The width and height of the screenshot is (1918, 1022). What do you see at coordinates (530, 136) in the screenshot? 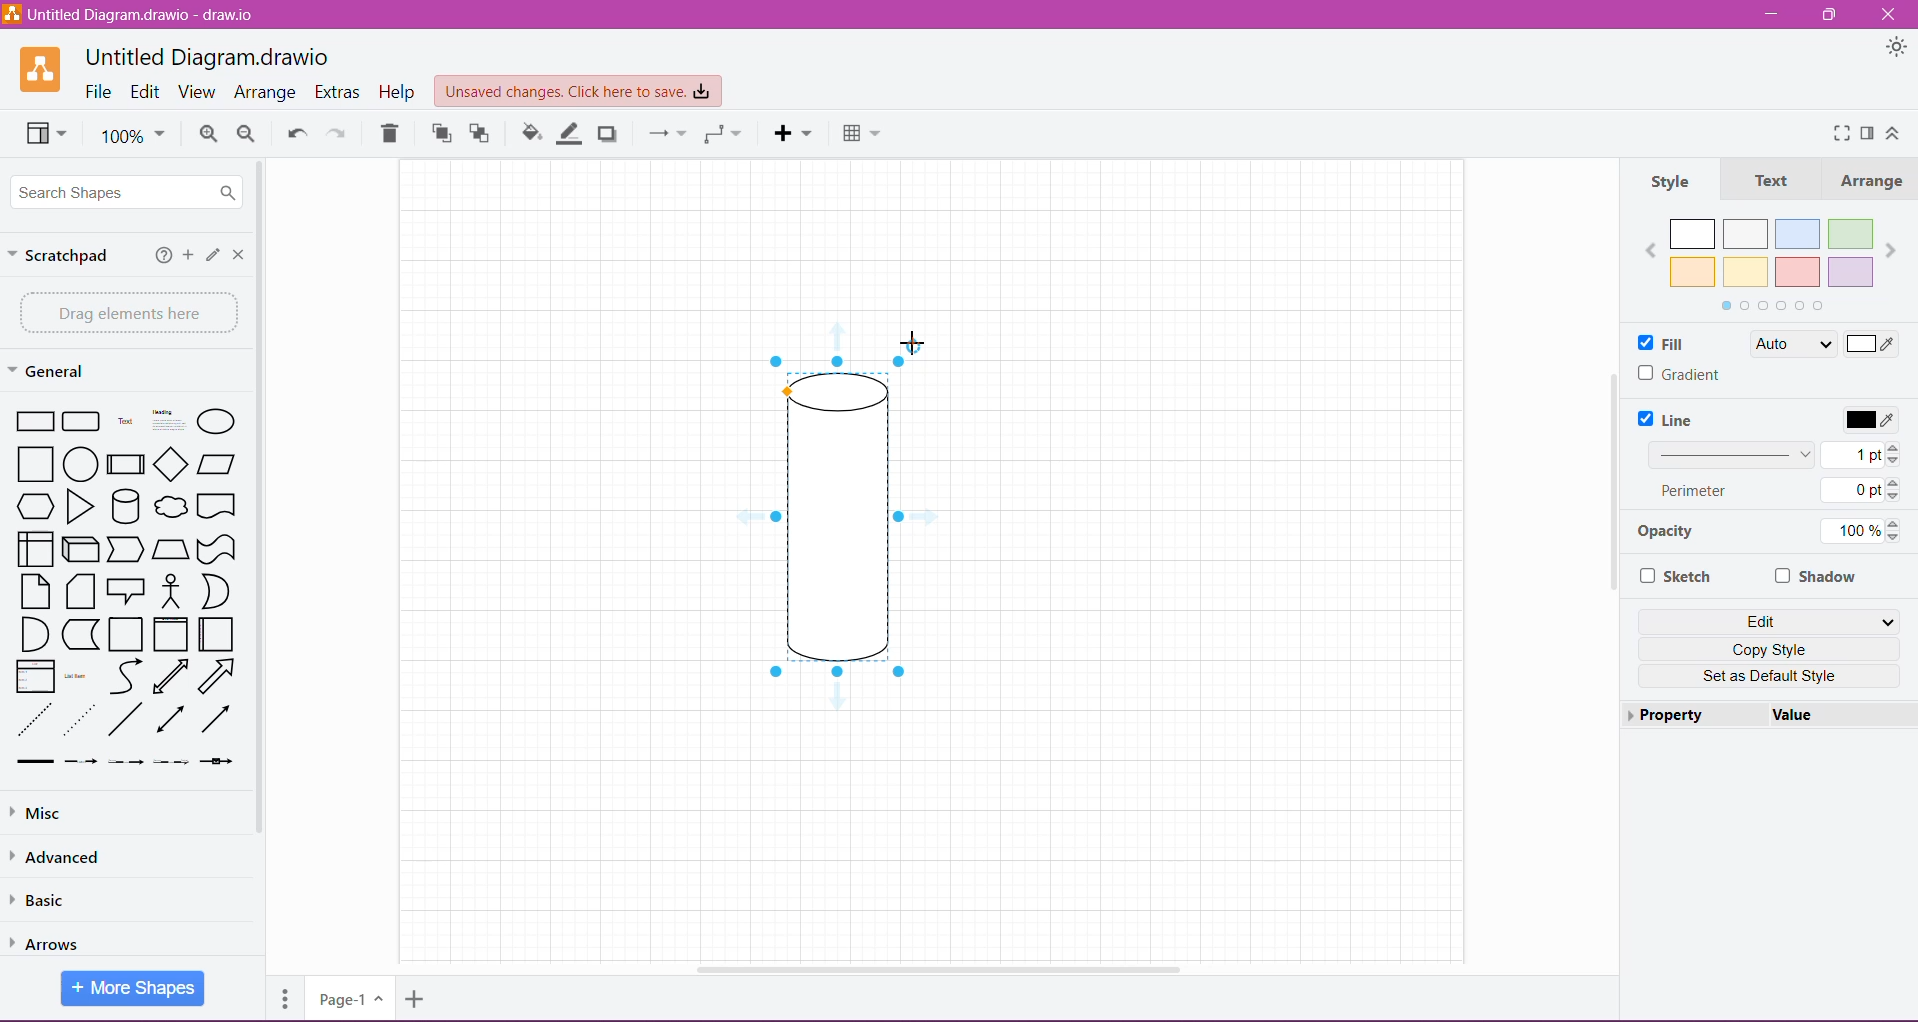
I see `Fill Color` at bounding box center [530, 136].